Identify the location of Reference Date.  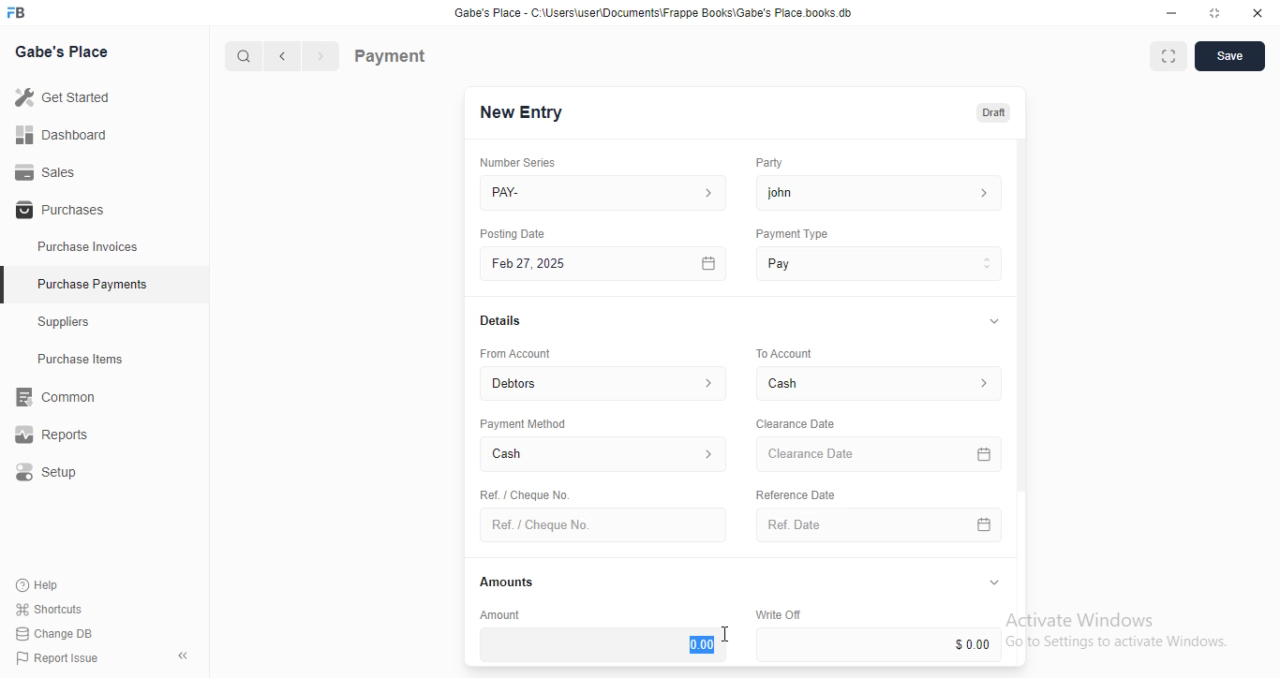
(794, 493).